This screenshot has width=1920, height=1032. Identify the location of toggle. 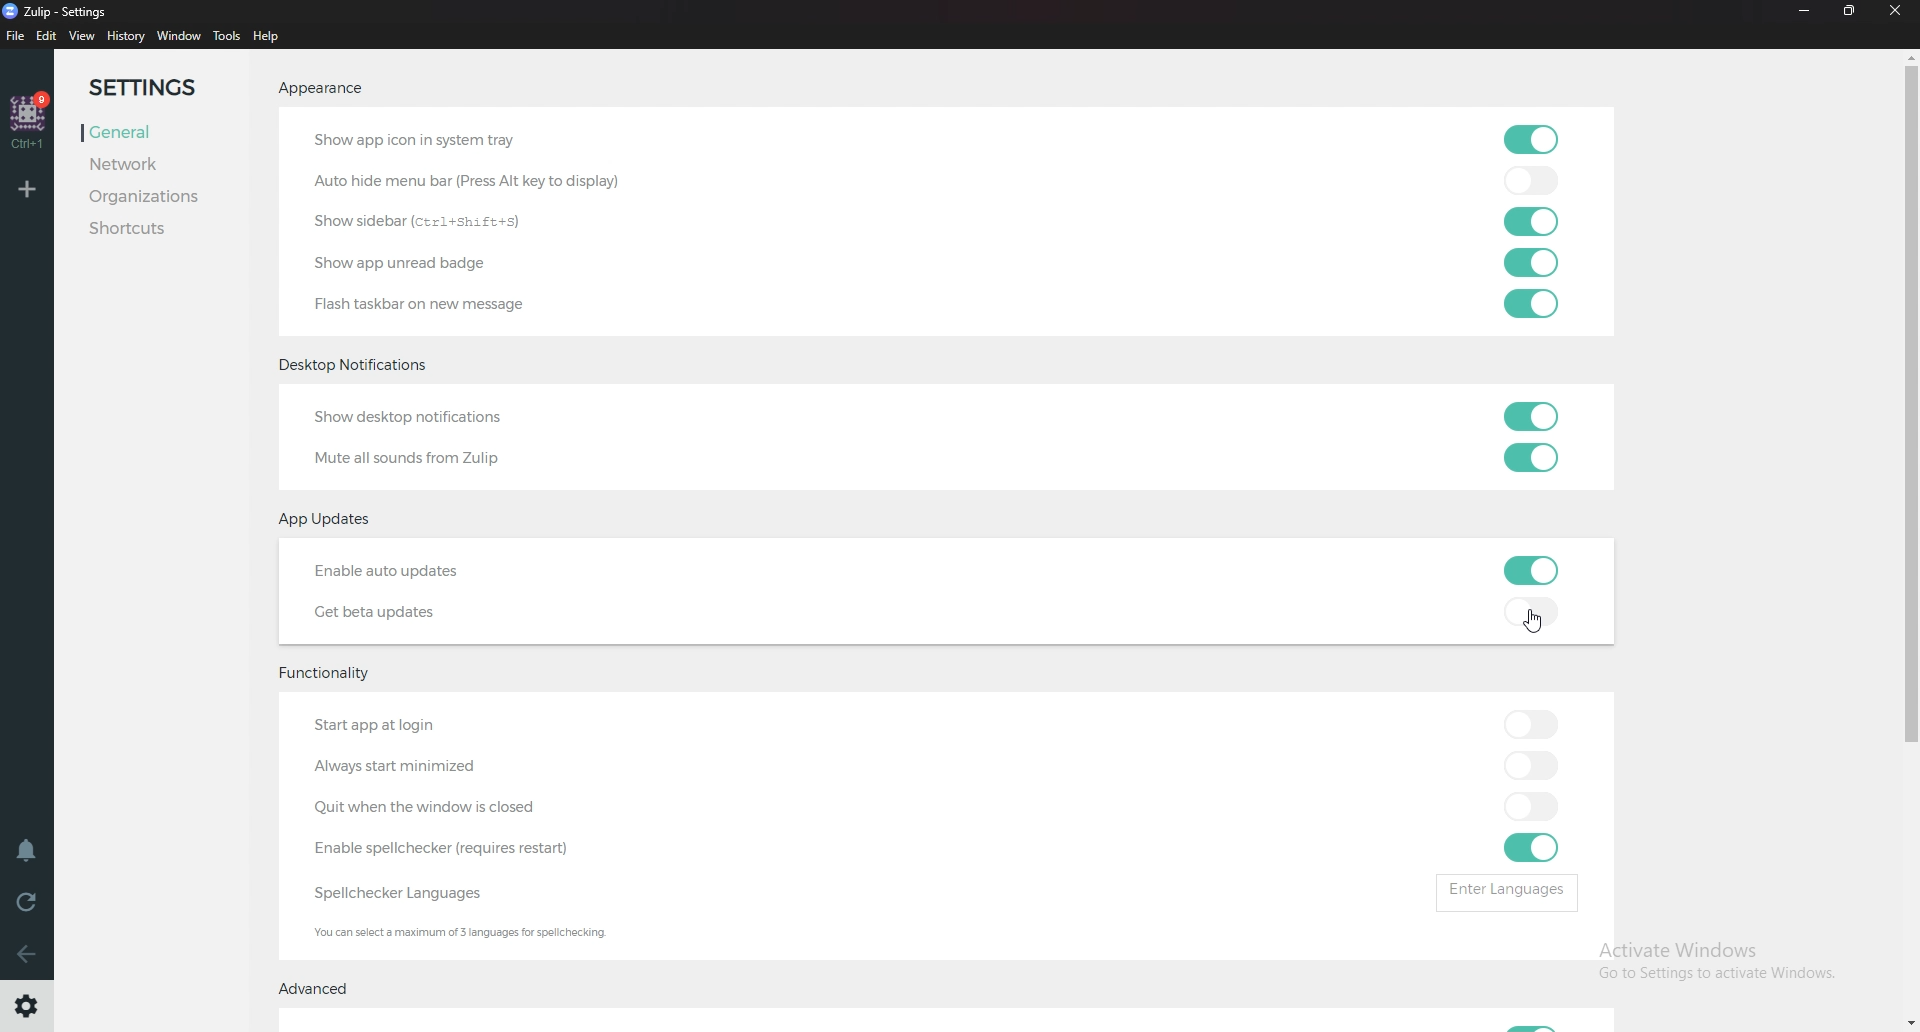
(1532, 569).